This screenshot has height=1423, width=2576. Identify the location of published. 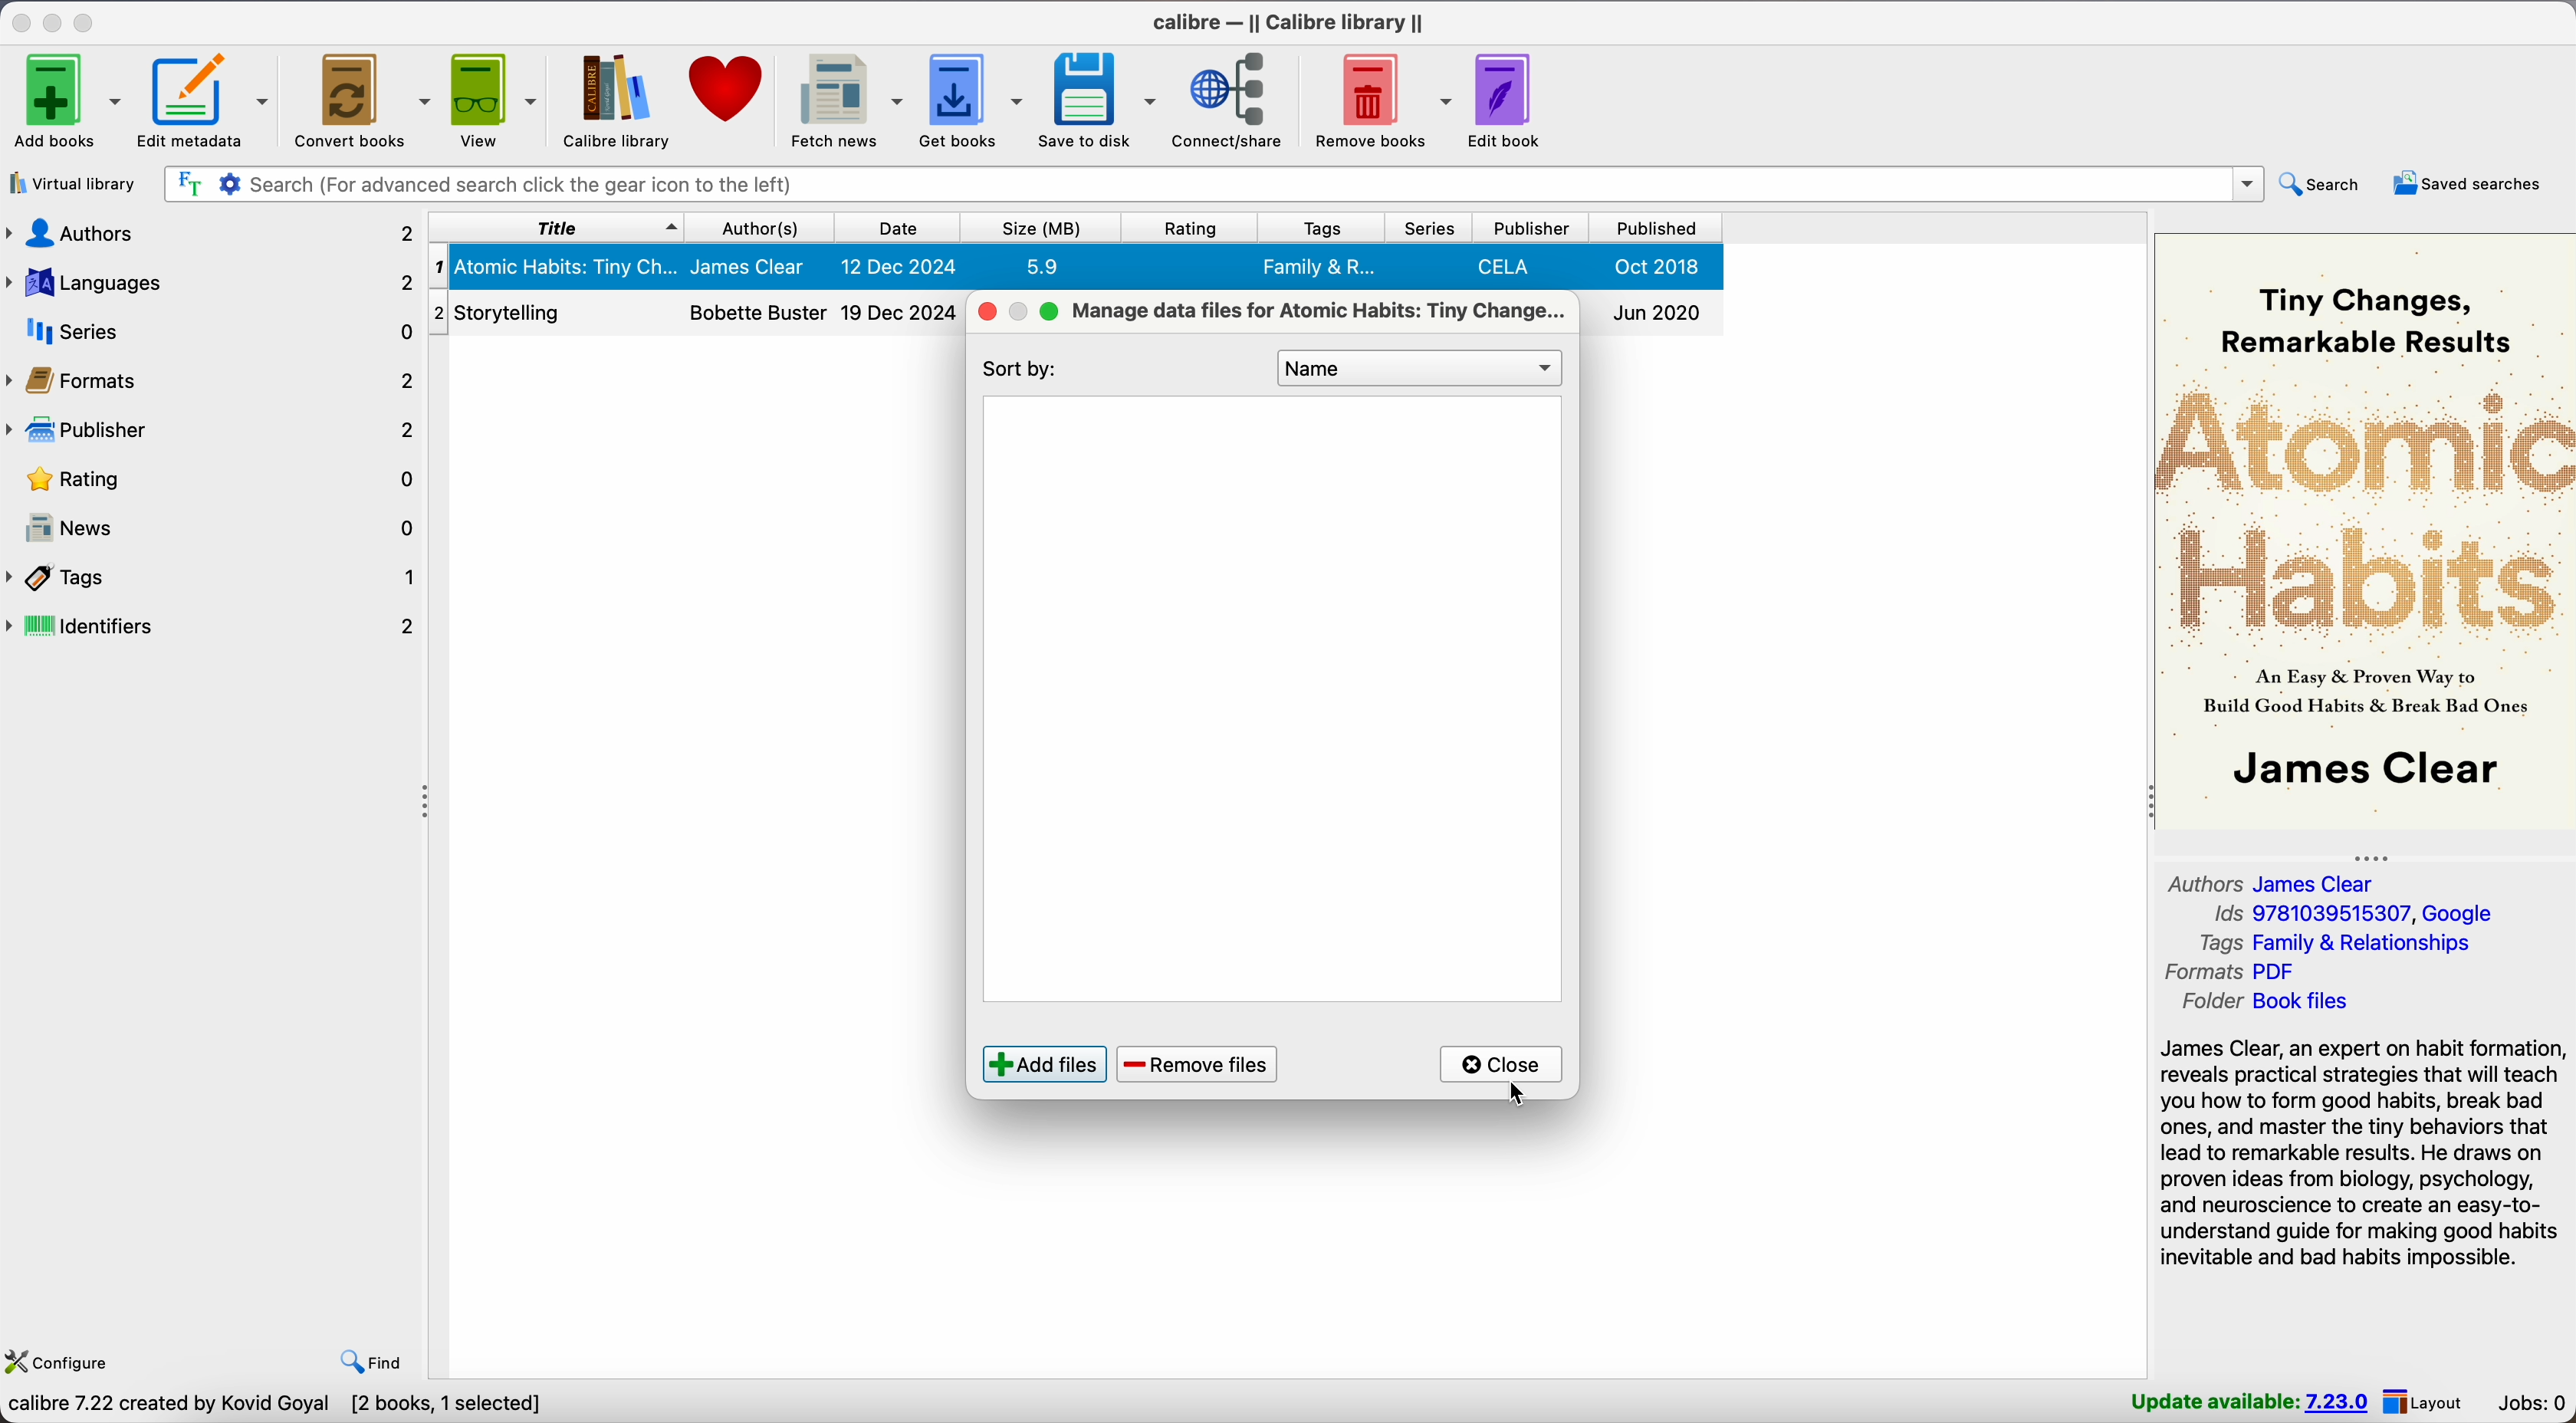
(1660, 228).